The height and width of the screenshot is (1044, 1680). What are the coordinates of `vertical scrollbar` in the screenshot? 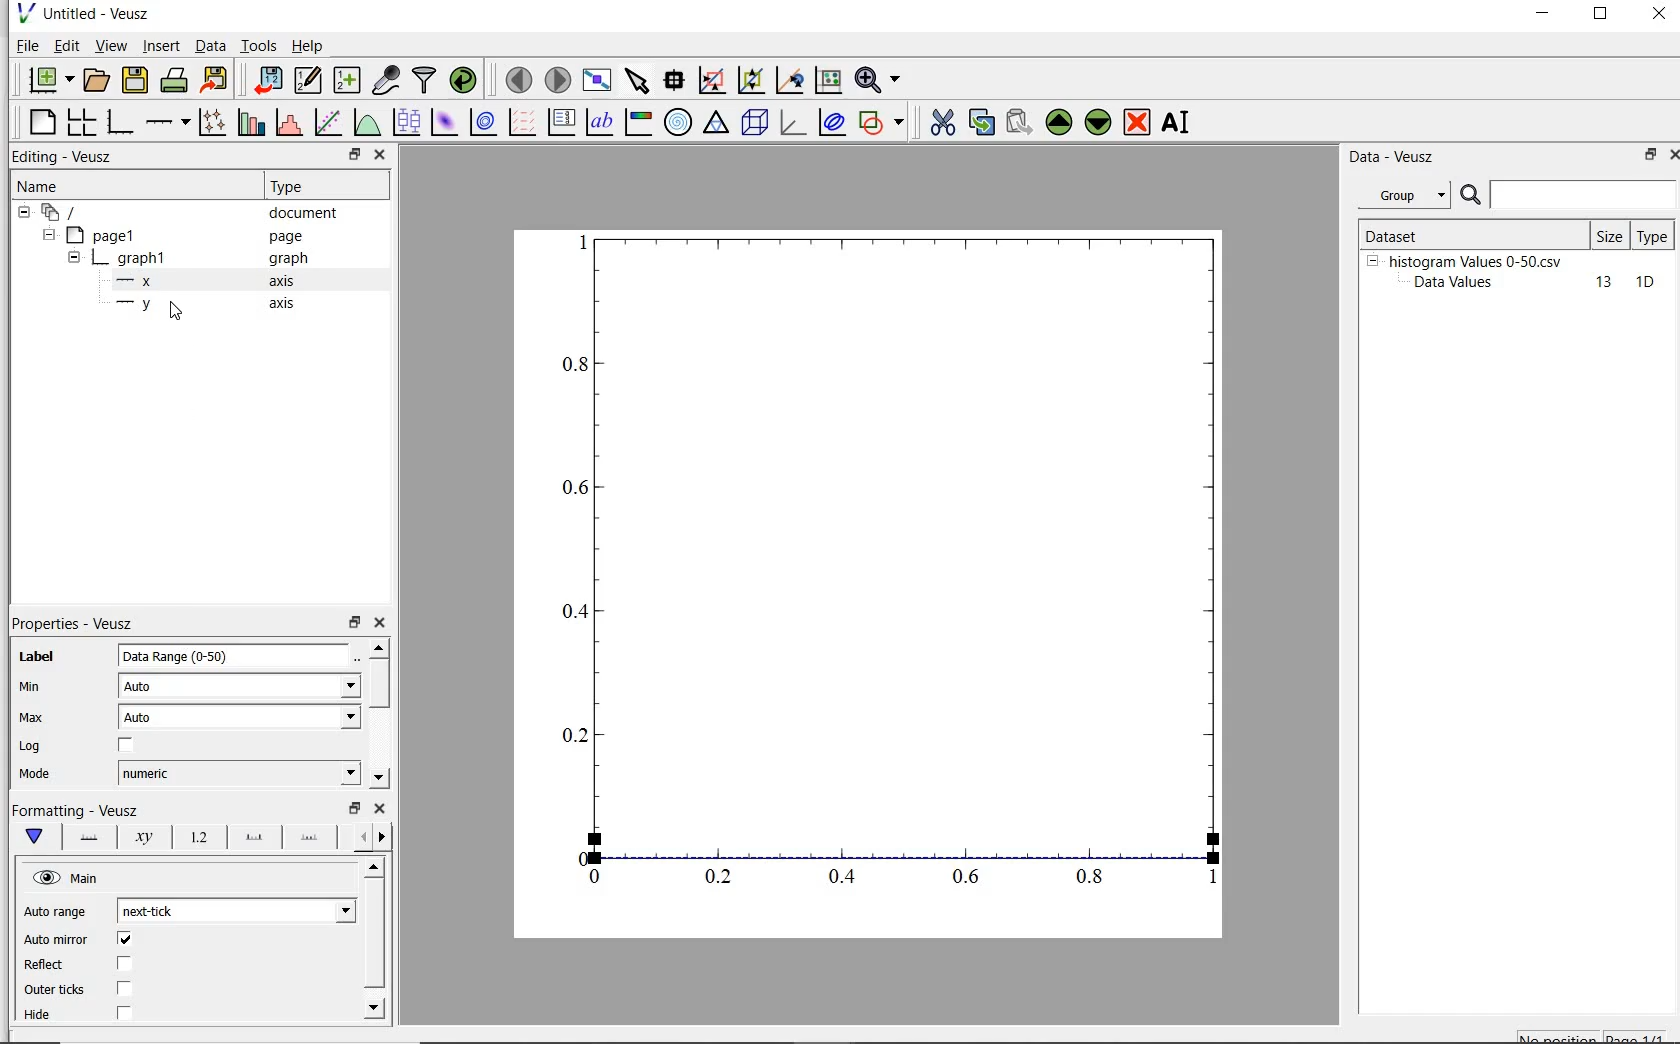 It's located at (378, 683).